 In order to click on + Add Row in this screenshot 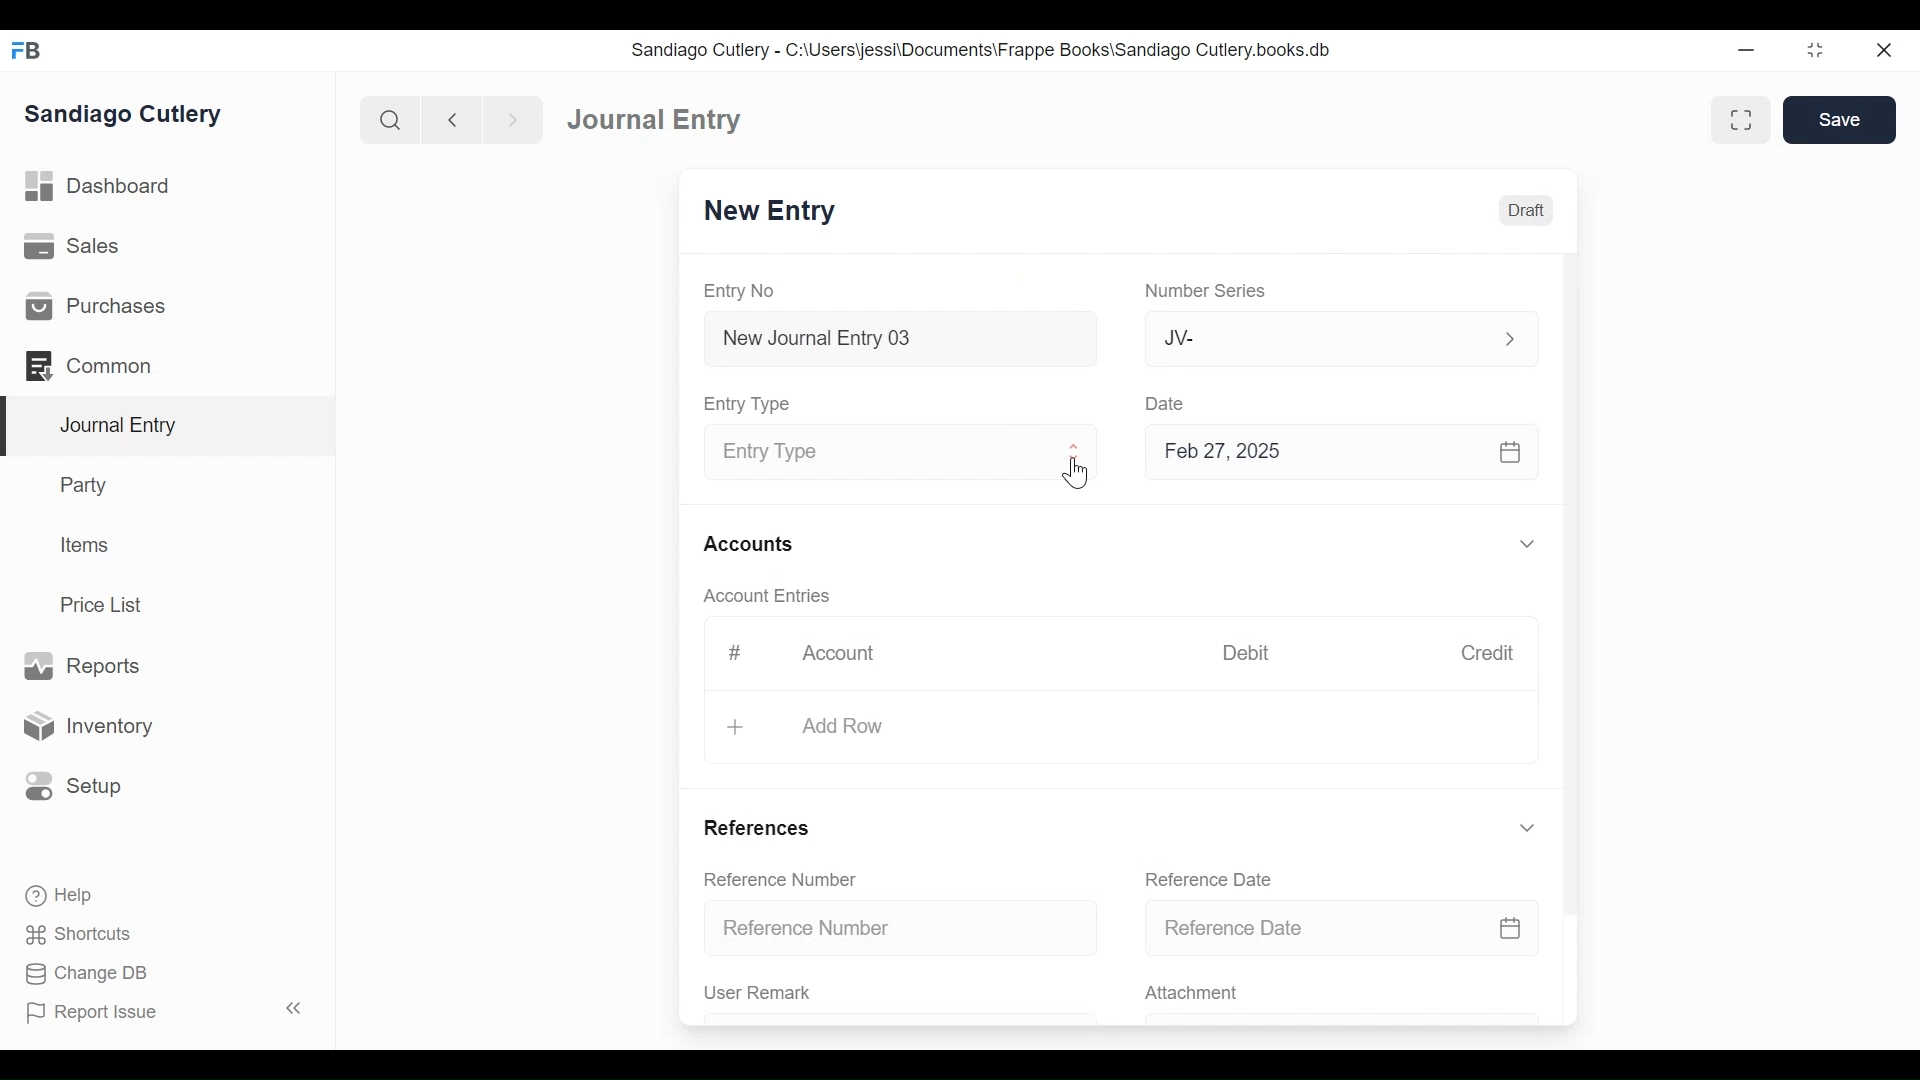, I will do `click(823, 726)`.